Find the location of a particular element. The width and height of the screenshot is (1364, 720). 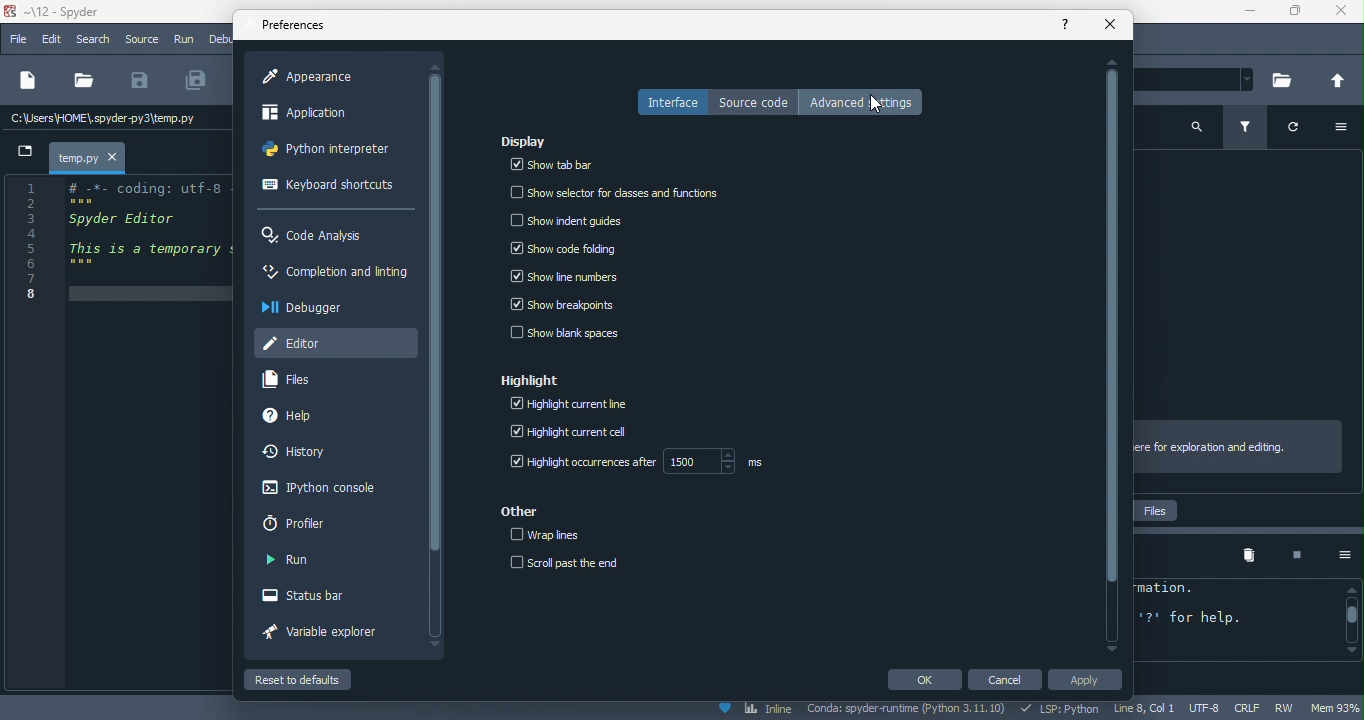

show code folding is located at coordinates (564, 250).